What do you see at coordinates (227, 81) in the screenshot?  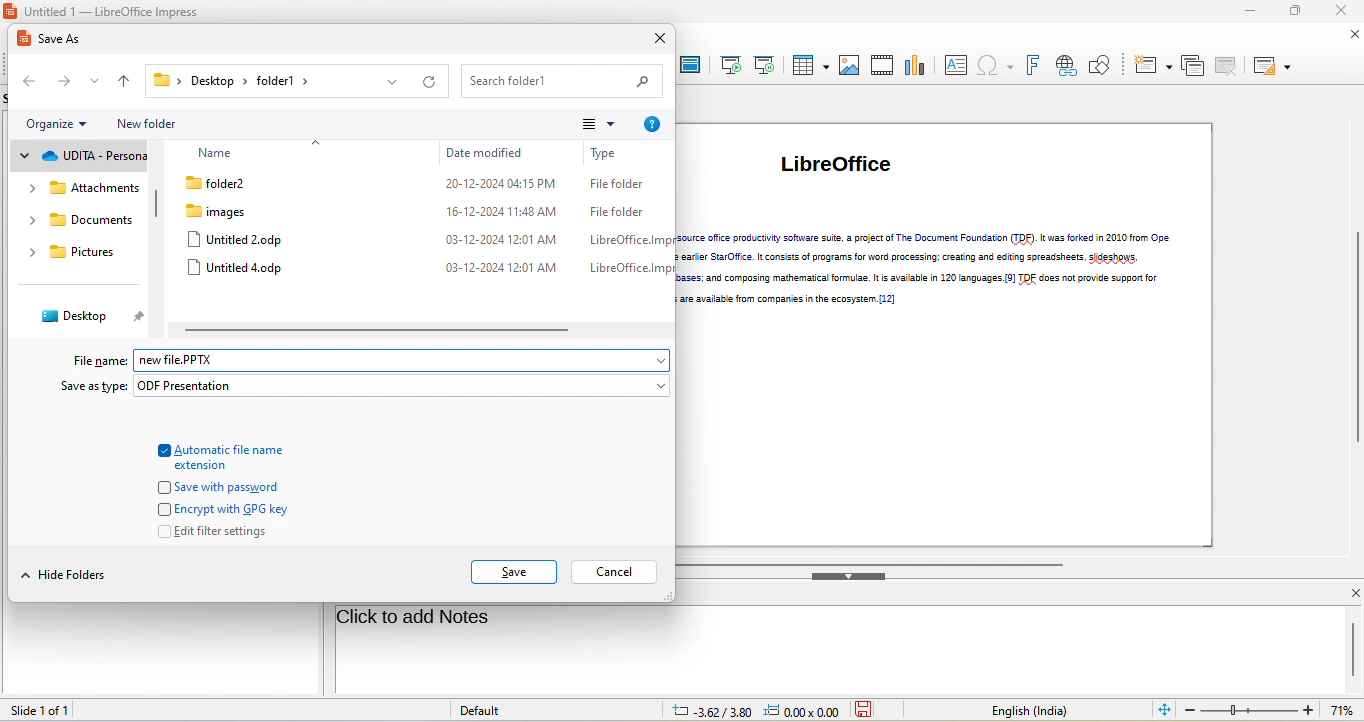 I see `current location:Desktop > folder` at bounding box center [227, 81].